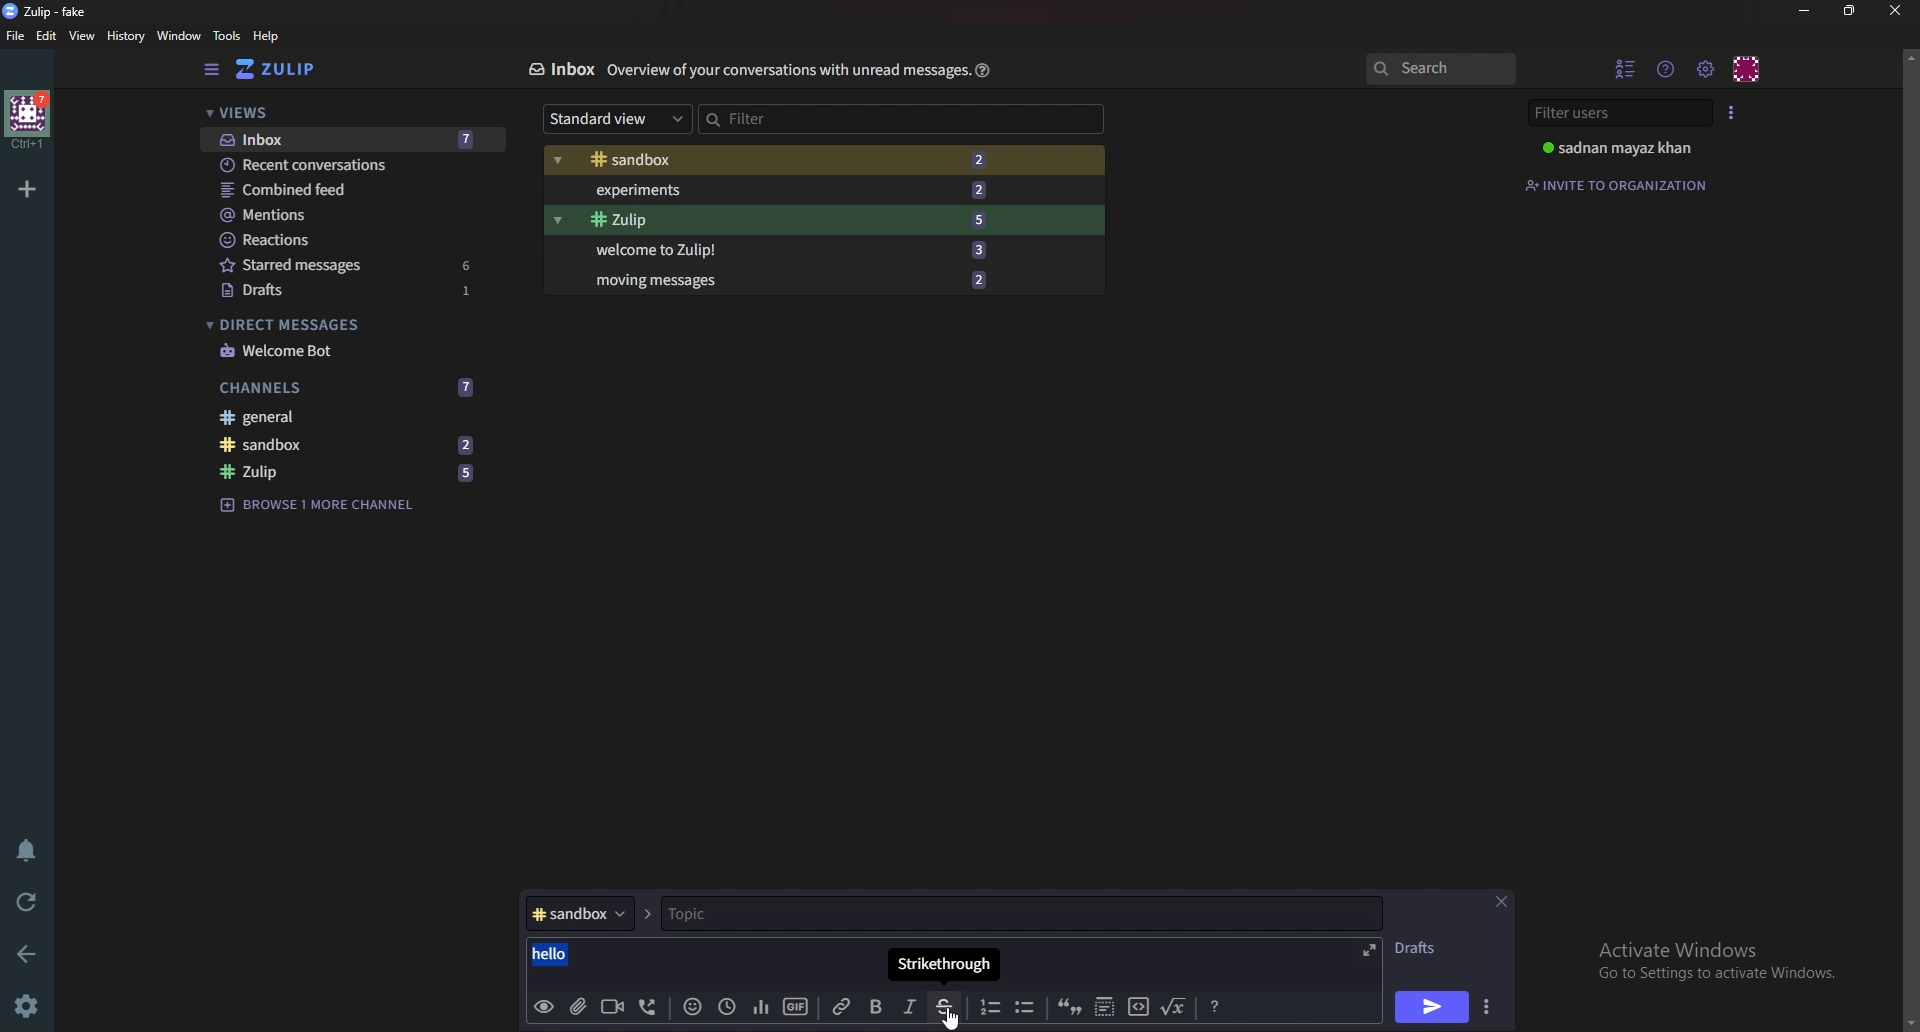  Describe the element at coordinates (127, 36) in the screenshot. I see `history` at that location.